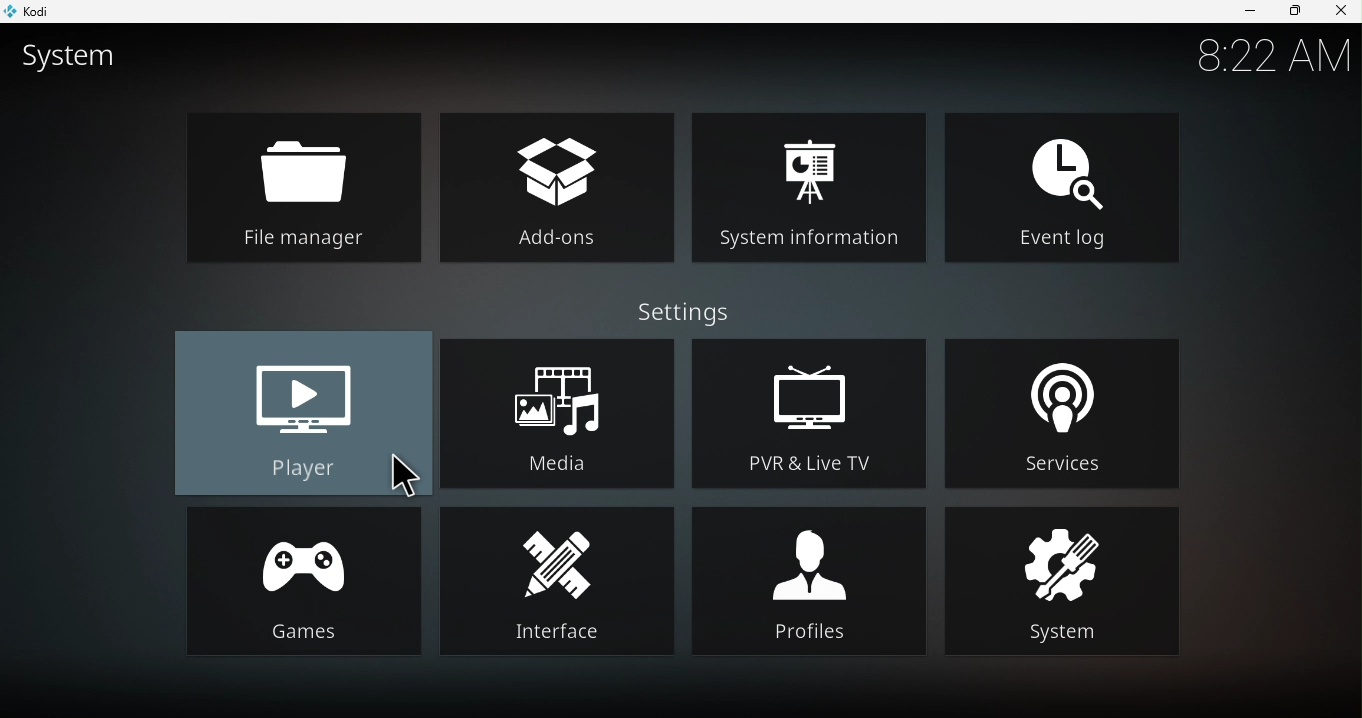 The image size is (1362, 718). Describe the element at coordinates (558, 583) in the screenshot. I see `Interface` at that location.